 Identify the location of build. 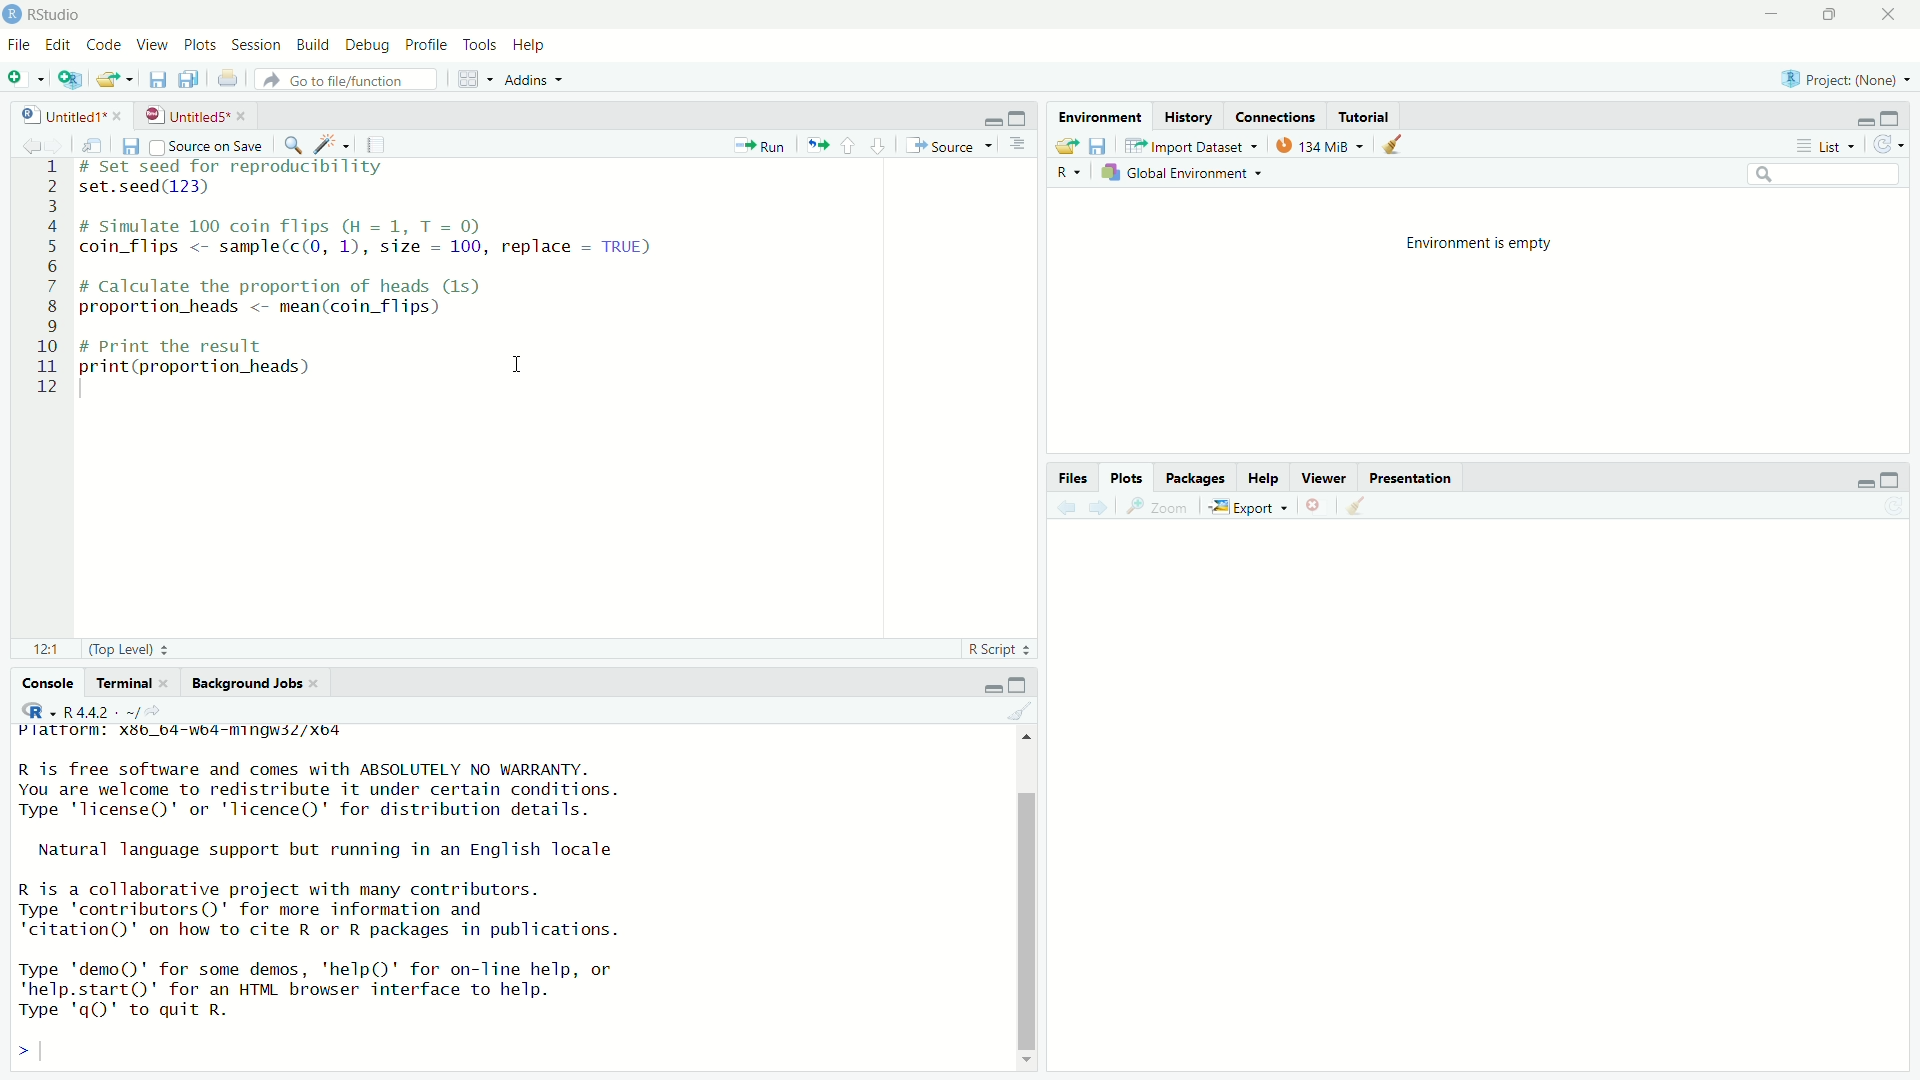
(316, 43).